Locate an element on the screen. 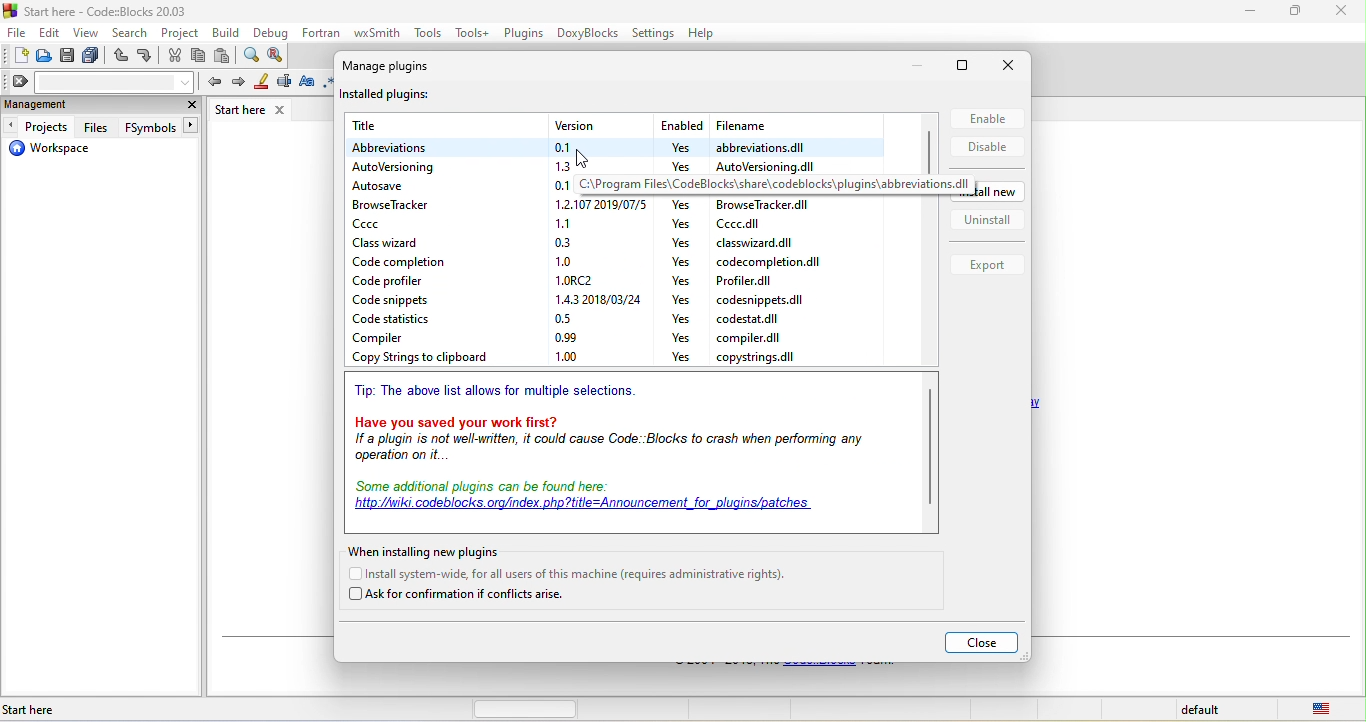 Image resolution: width=1366 pixels, height=722 pixels. start here is located at coordinates (124, 708).